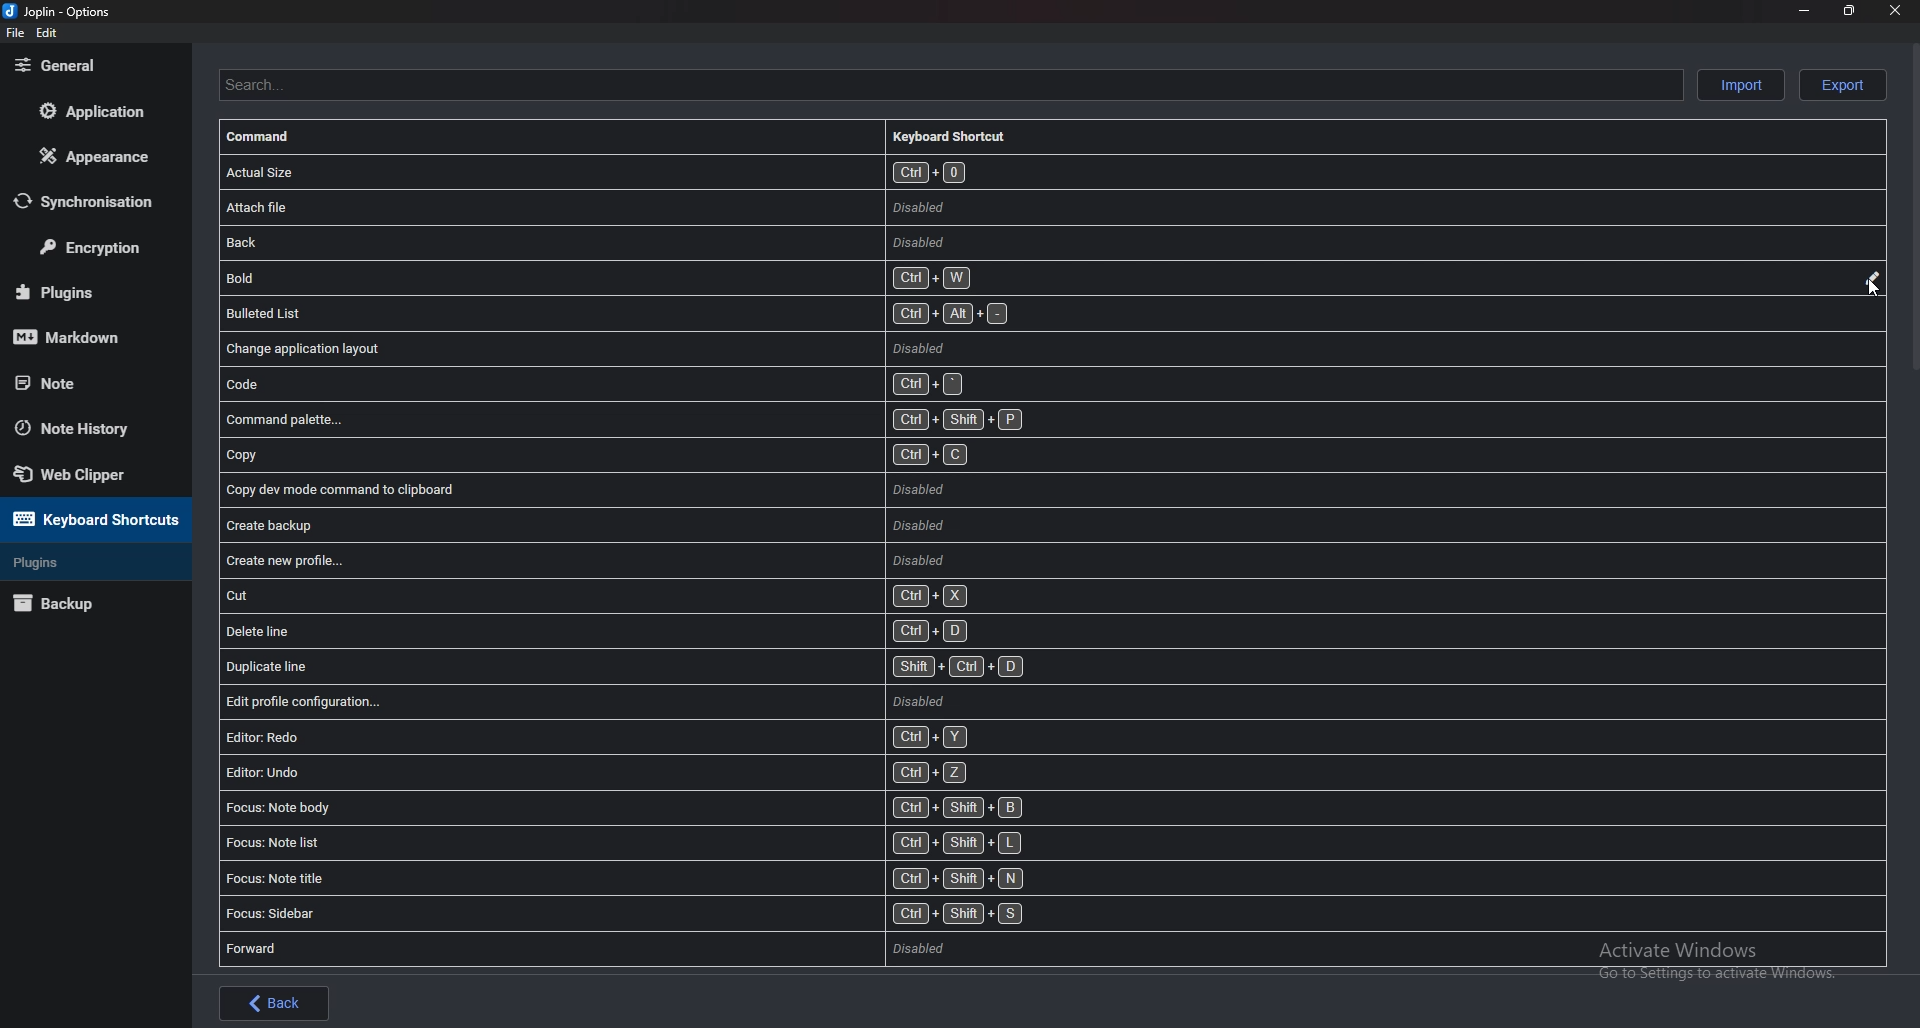 Image resolution: width=1920 pixels, height=1028 pixels. I want to click on edit, so click(46, 33).